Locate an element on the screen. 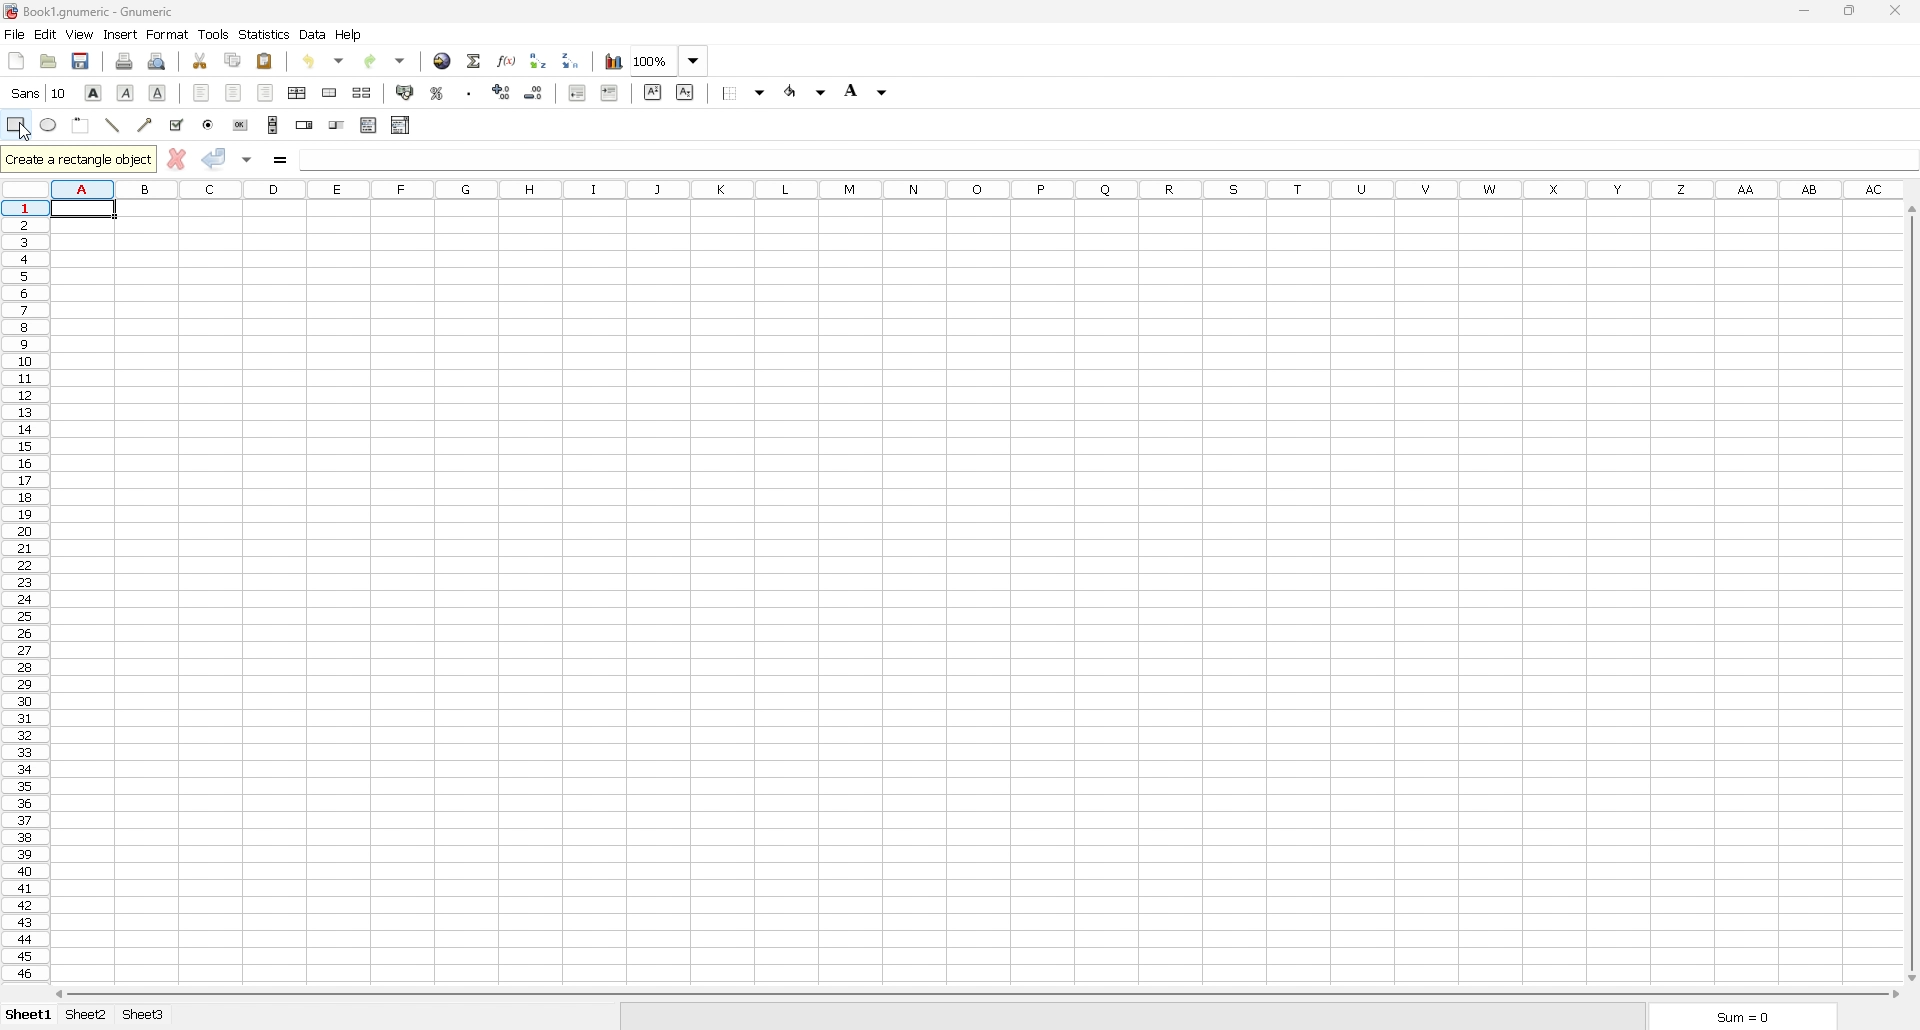  increase indent is located at coordinates (610, 93).